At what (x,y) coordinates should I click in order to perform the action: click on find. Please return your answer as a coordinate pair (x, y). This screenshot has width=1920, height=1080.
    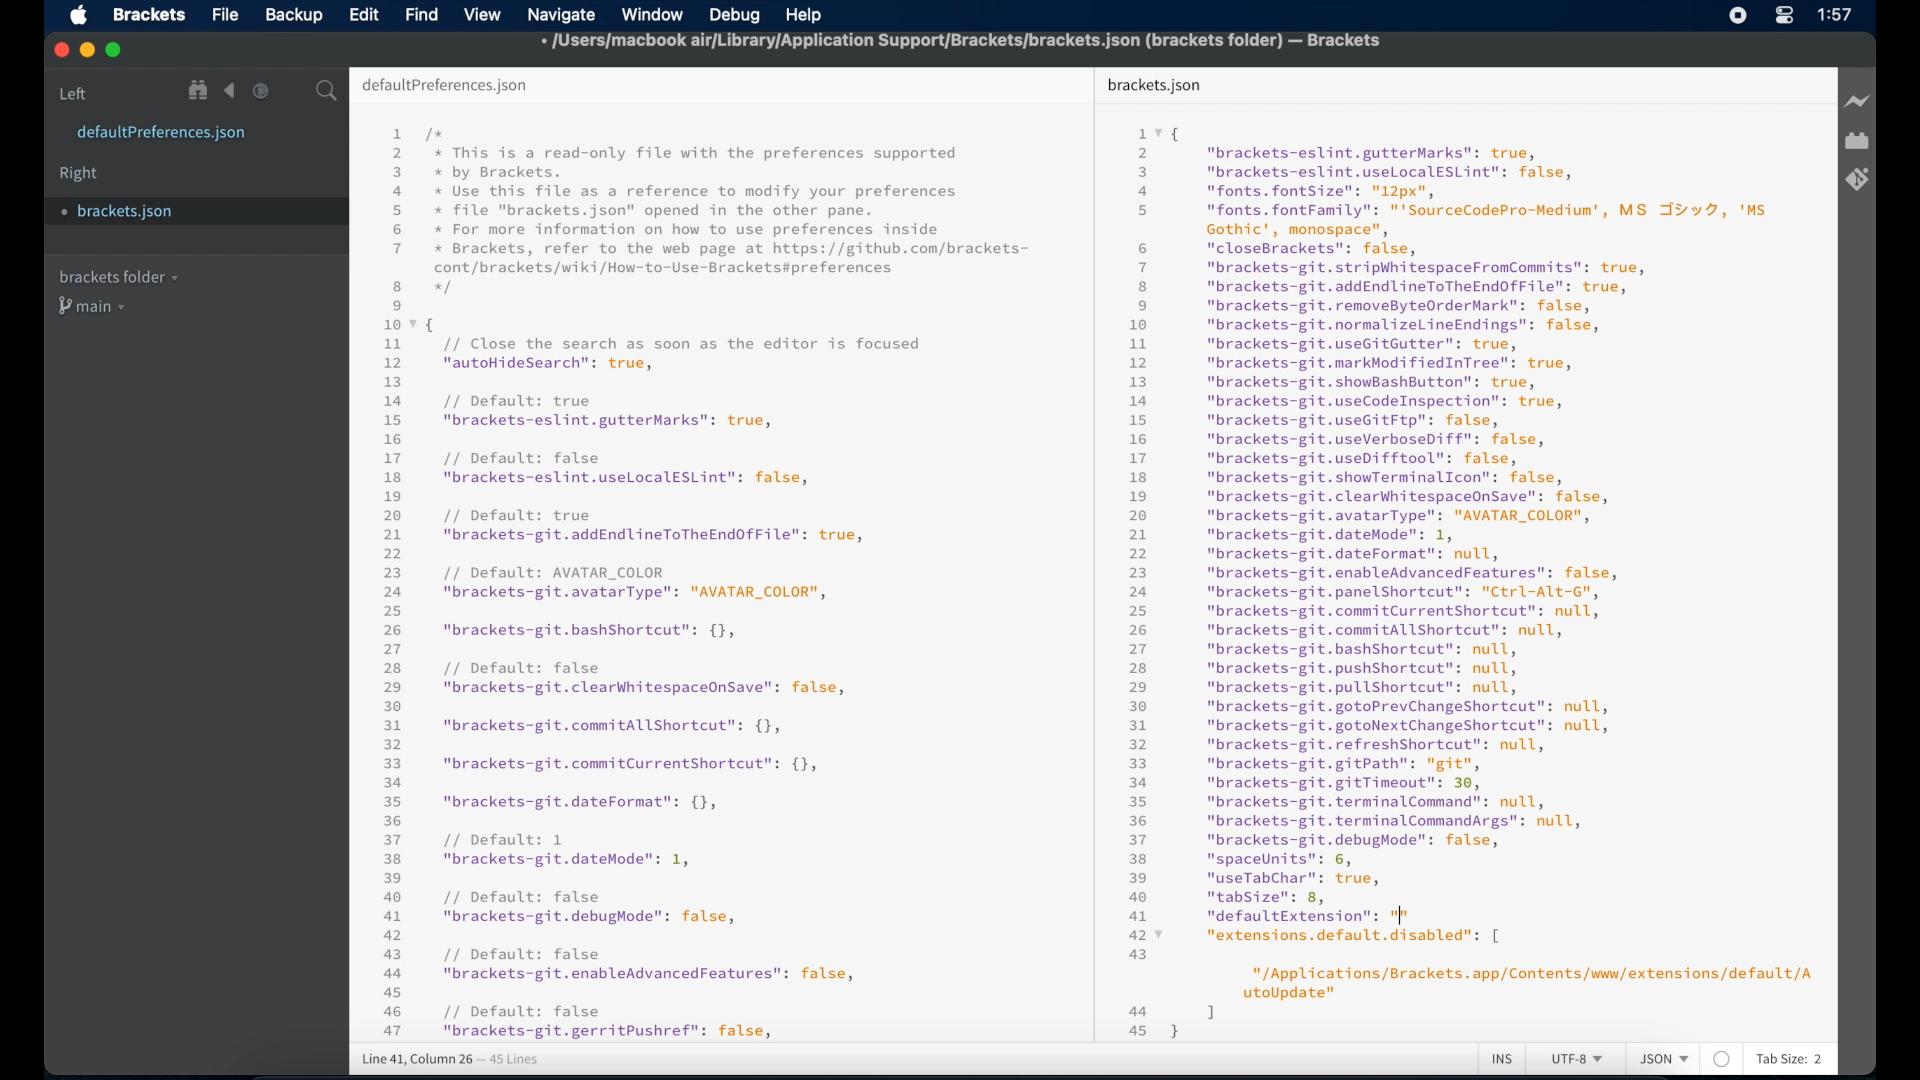
    Looking at the image, I should click on (422, 14).